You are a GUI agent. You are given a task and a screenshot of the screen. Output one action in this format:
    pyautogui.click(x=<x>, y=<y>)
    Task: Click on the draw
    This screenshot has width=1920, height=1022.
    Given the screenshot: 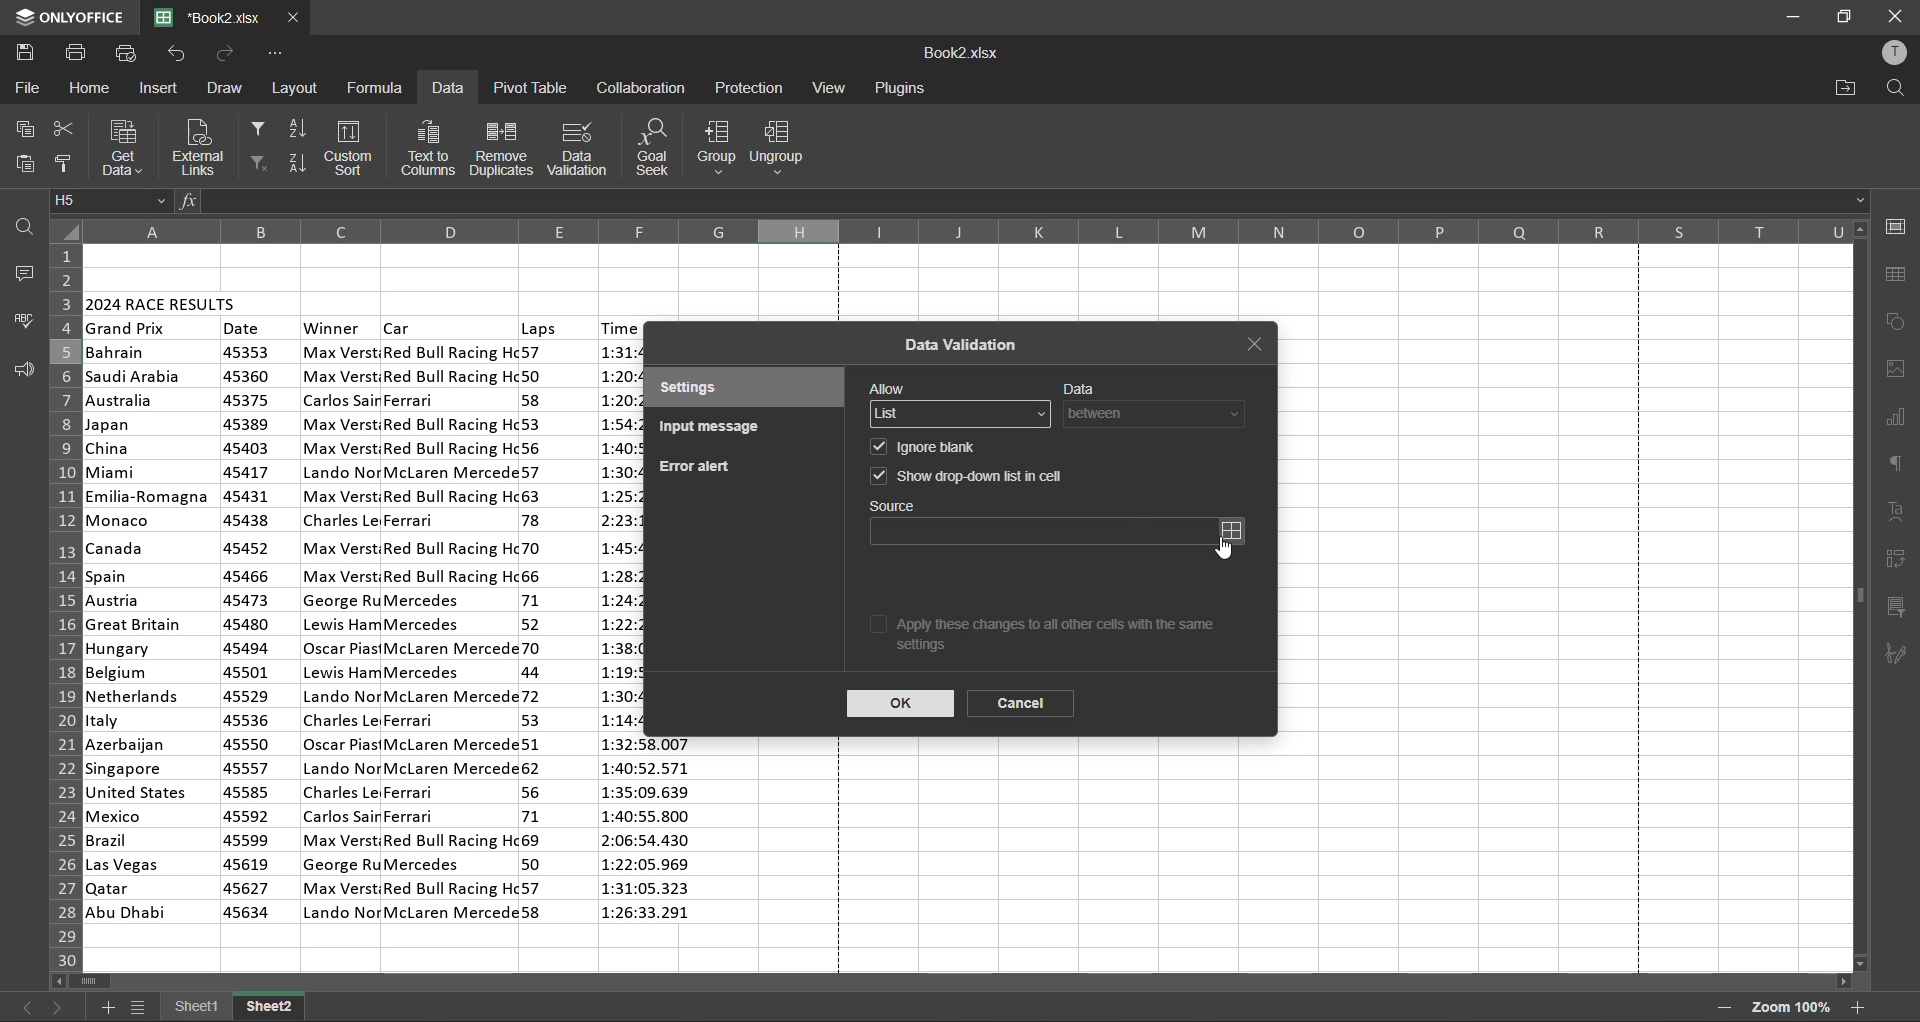 What is the action you would take?
    pyautogui.click(x=226, y=85)
    